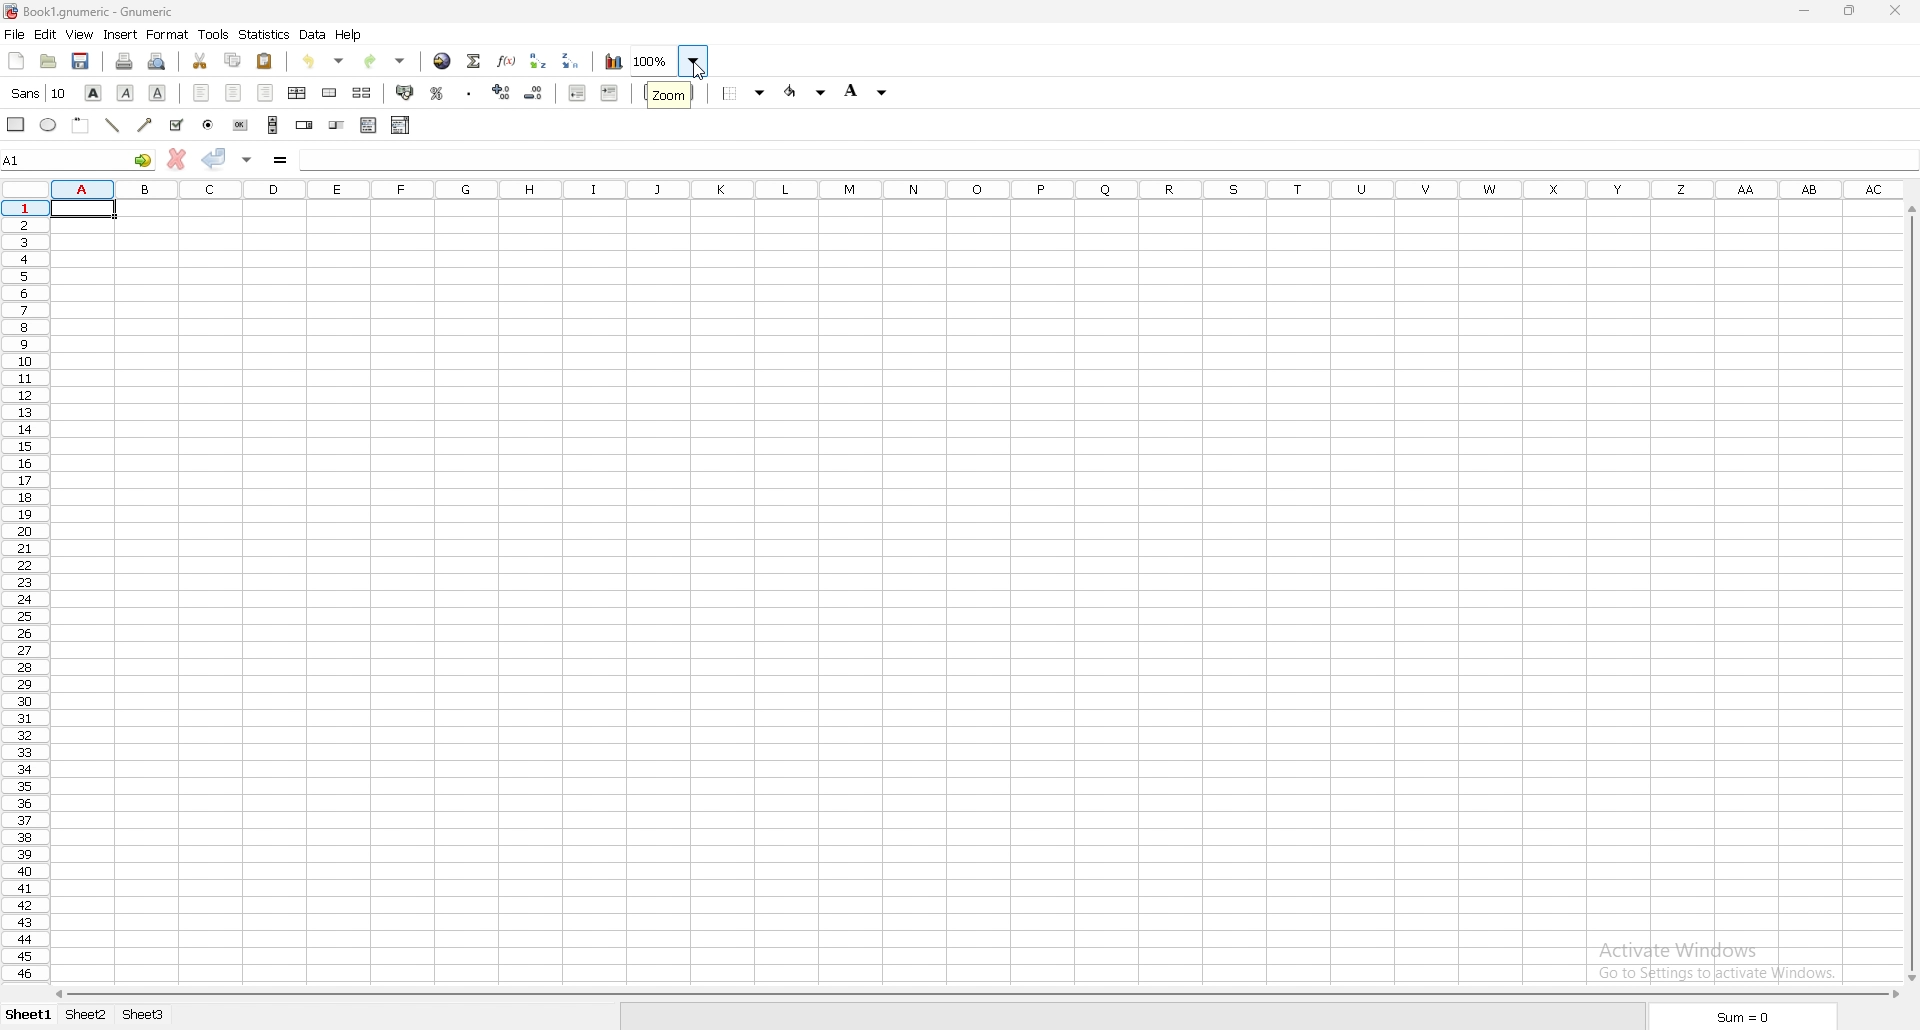  What do you see at coordinates (265, 34) in the screenshot?
I see `statistics` at bounding box center [265, 34].